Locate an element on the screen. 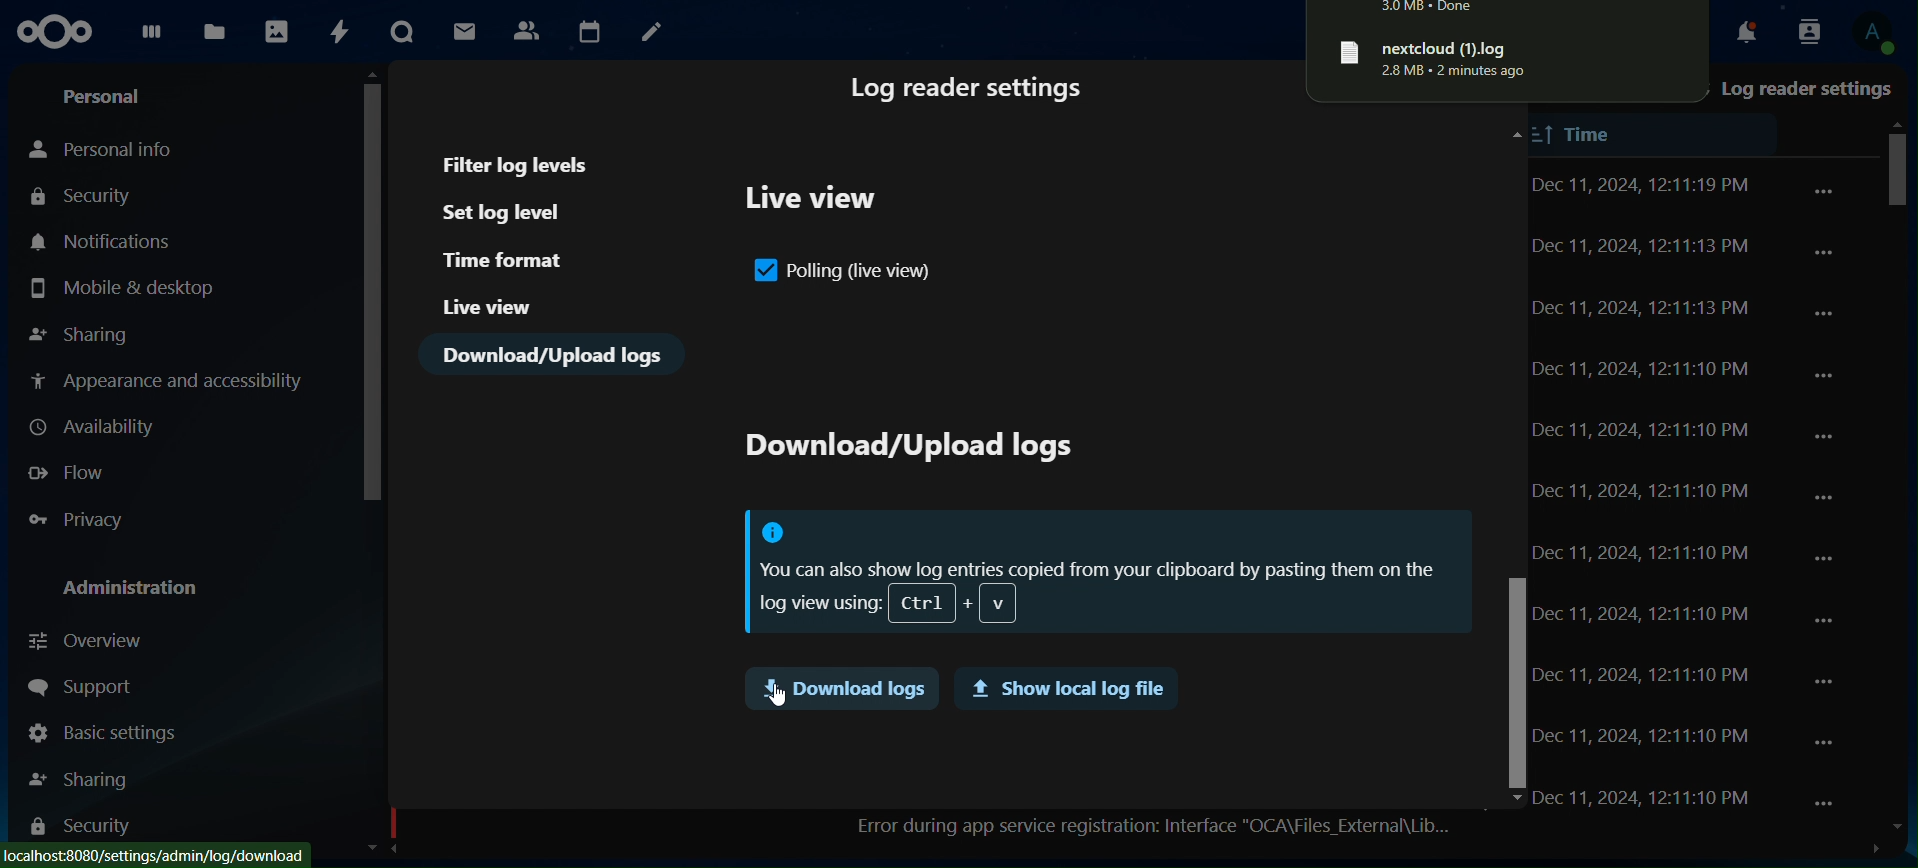  support is located at coordinates (79, 686).